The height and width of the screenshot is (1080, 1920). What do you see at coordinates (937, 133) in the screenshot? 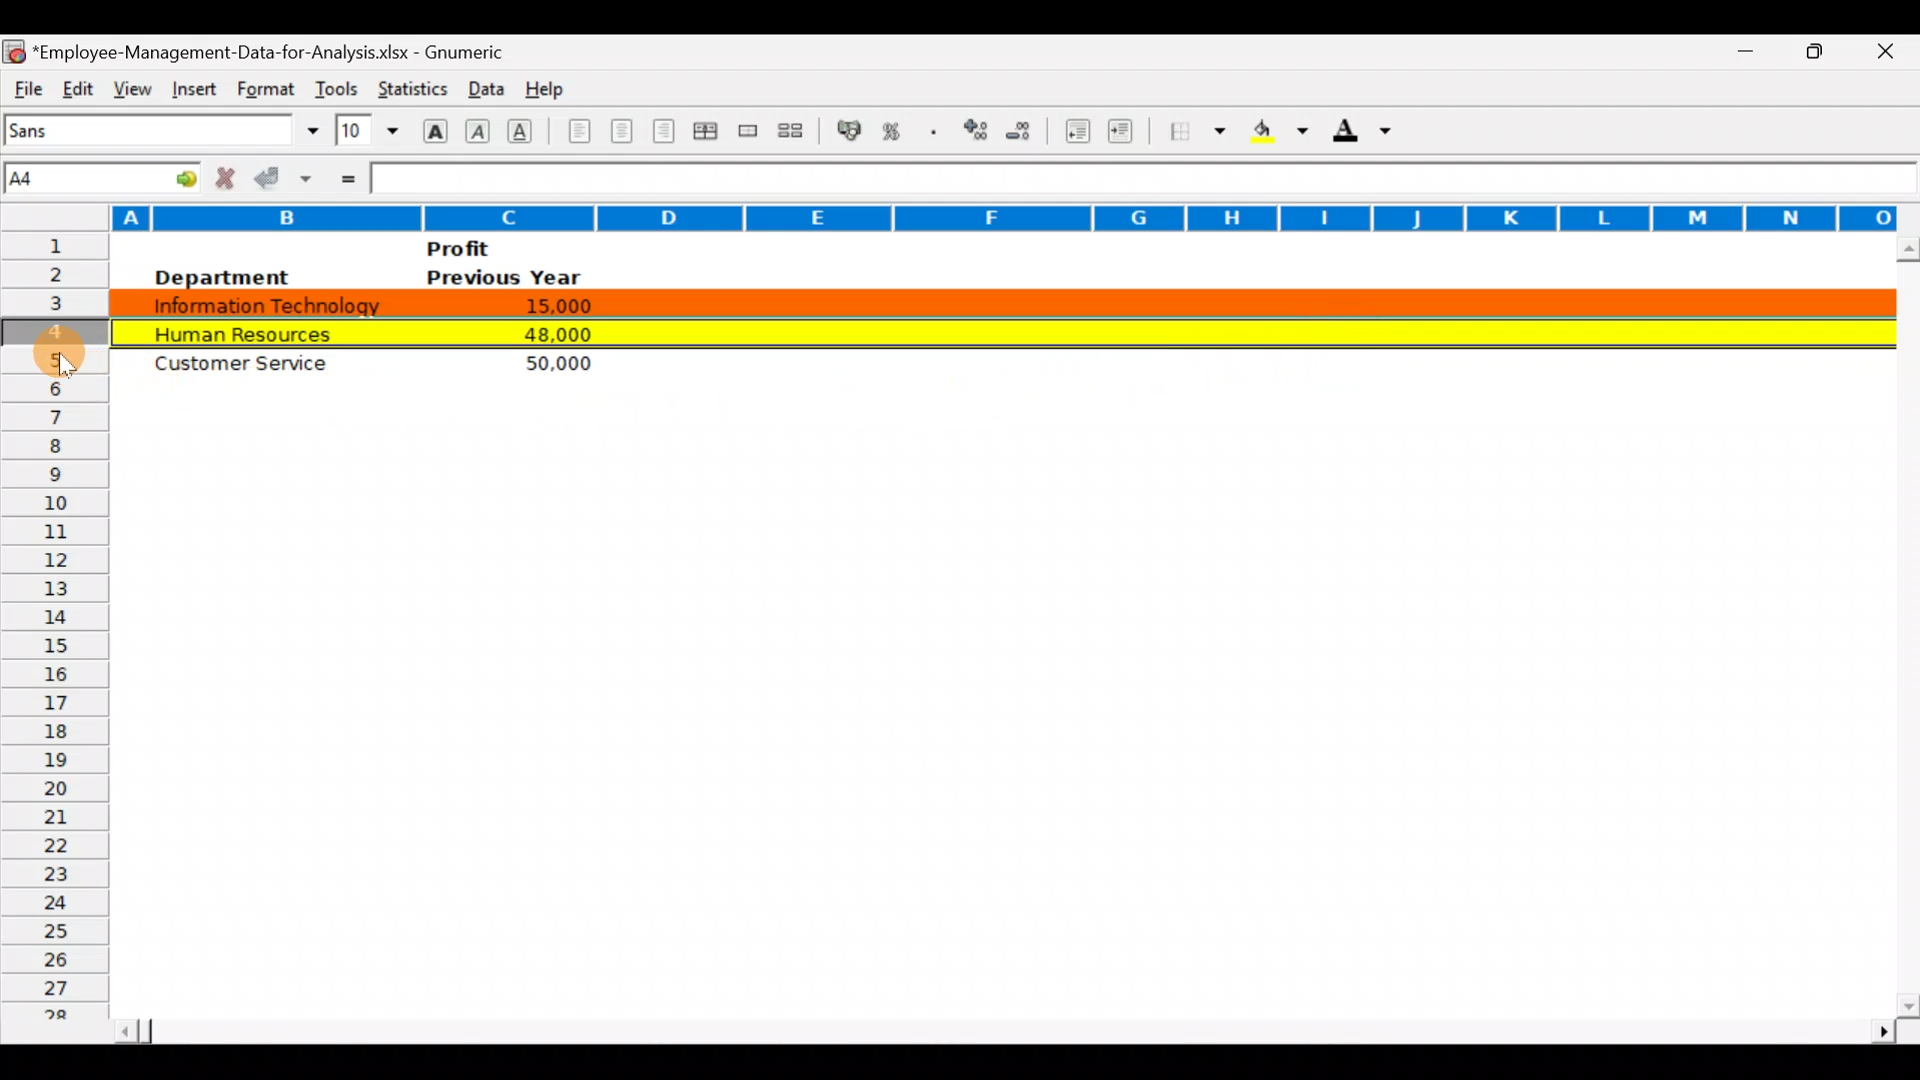
I see `Include a thousands operator` at bounding box center [937, 133].